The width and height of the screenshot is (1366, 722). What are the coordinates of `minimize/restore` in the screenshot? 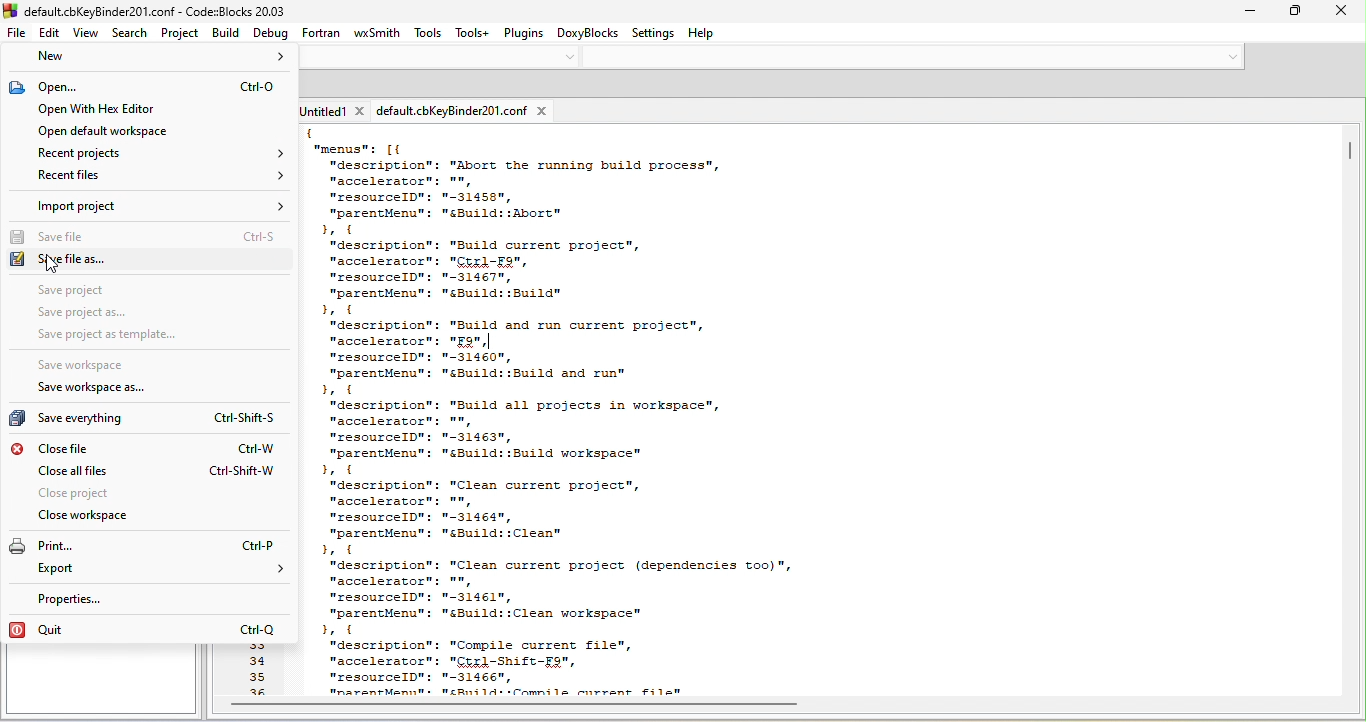 It's located at (1290, 13).